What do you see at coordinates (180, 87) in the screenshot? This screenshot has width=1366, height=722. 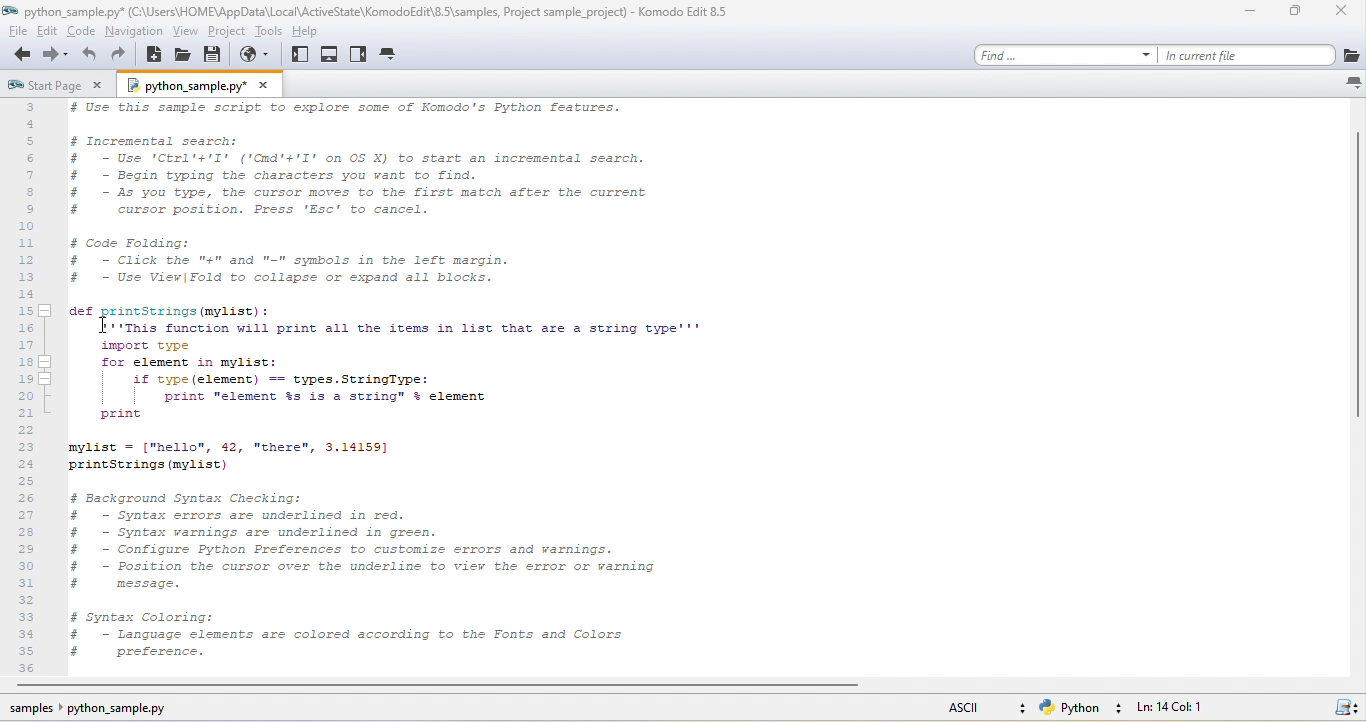 I see `python samplepy` at bounding box center [180, 87].